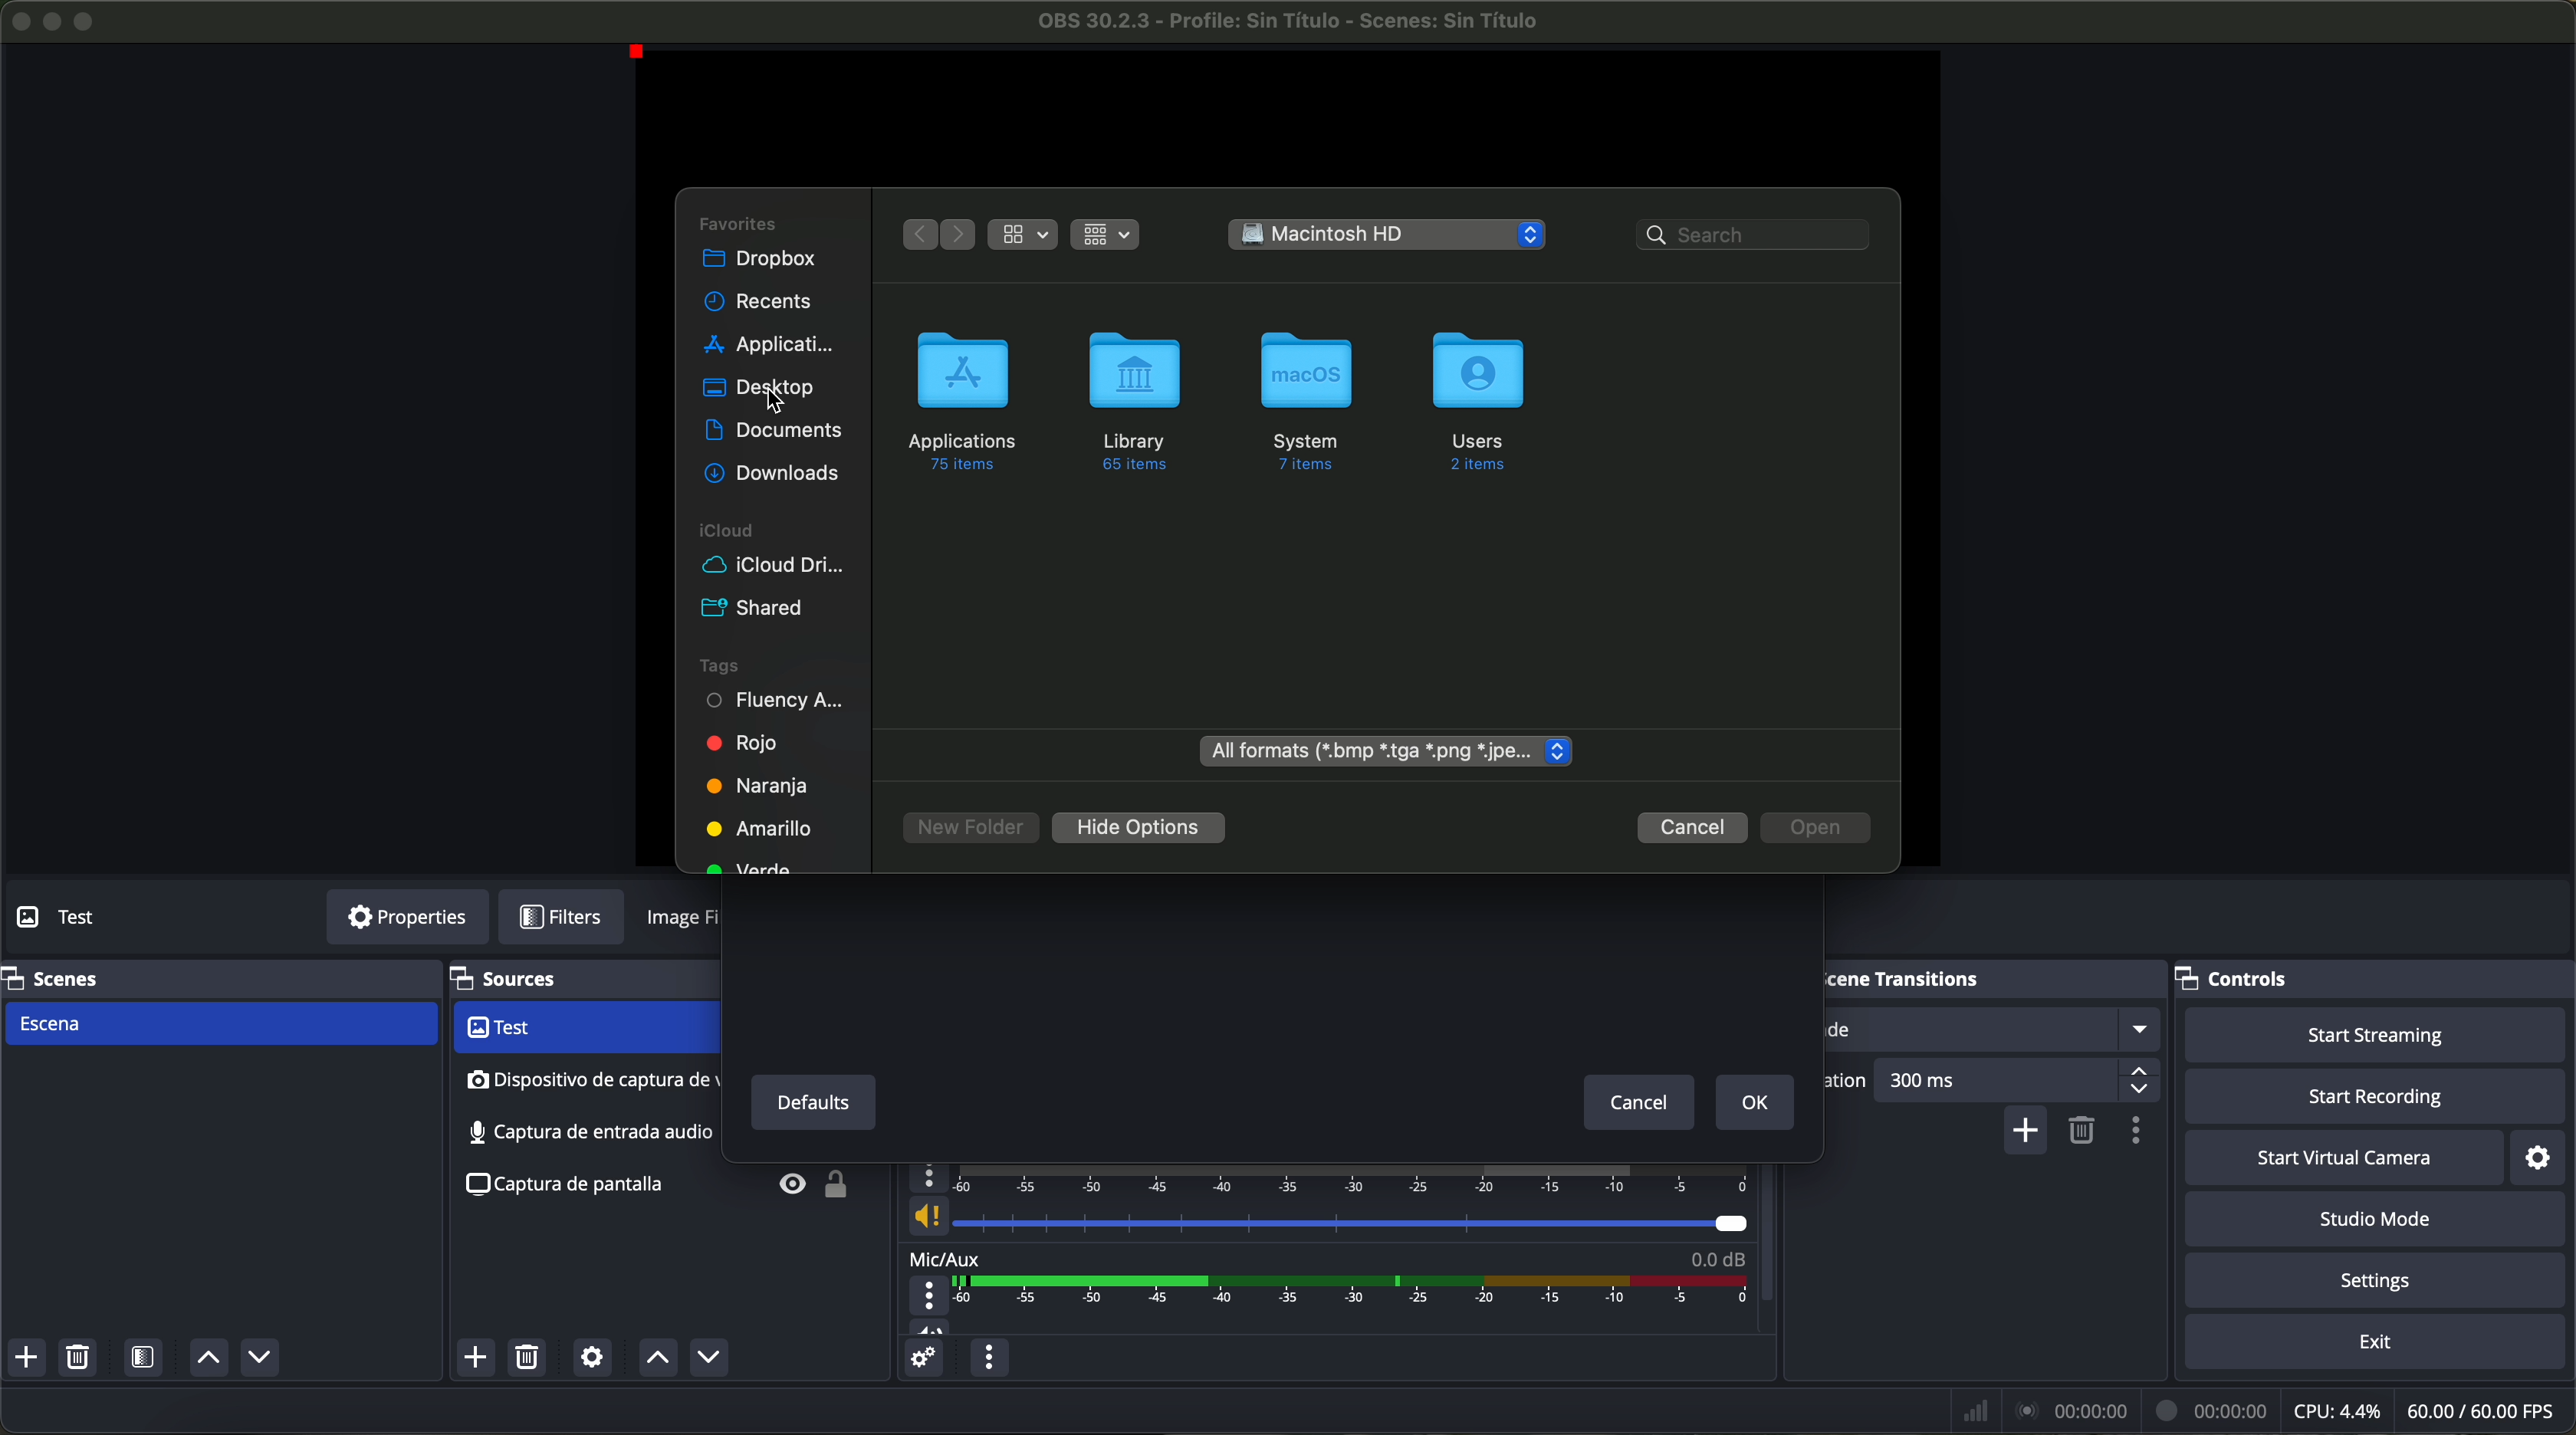  What do you see at coordinates (1138, 829) in the screenshot?
I see `hide options` at bounding box center [1138, 829].